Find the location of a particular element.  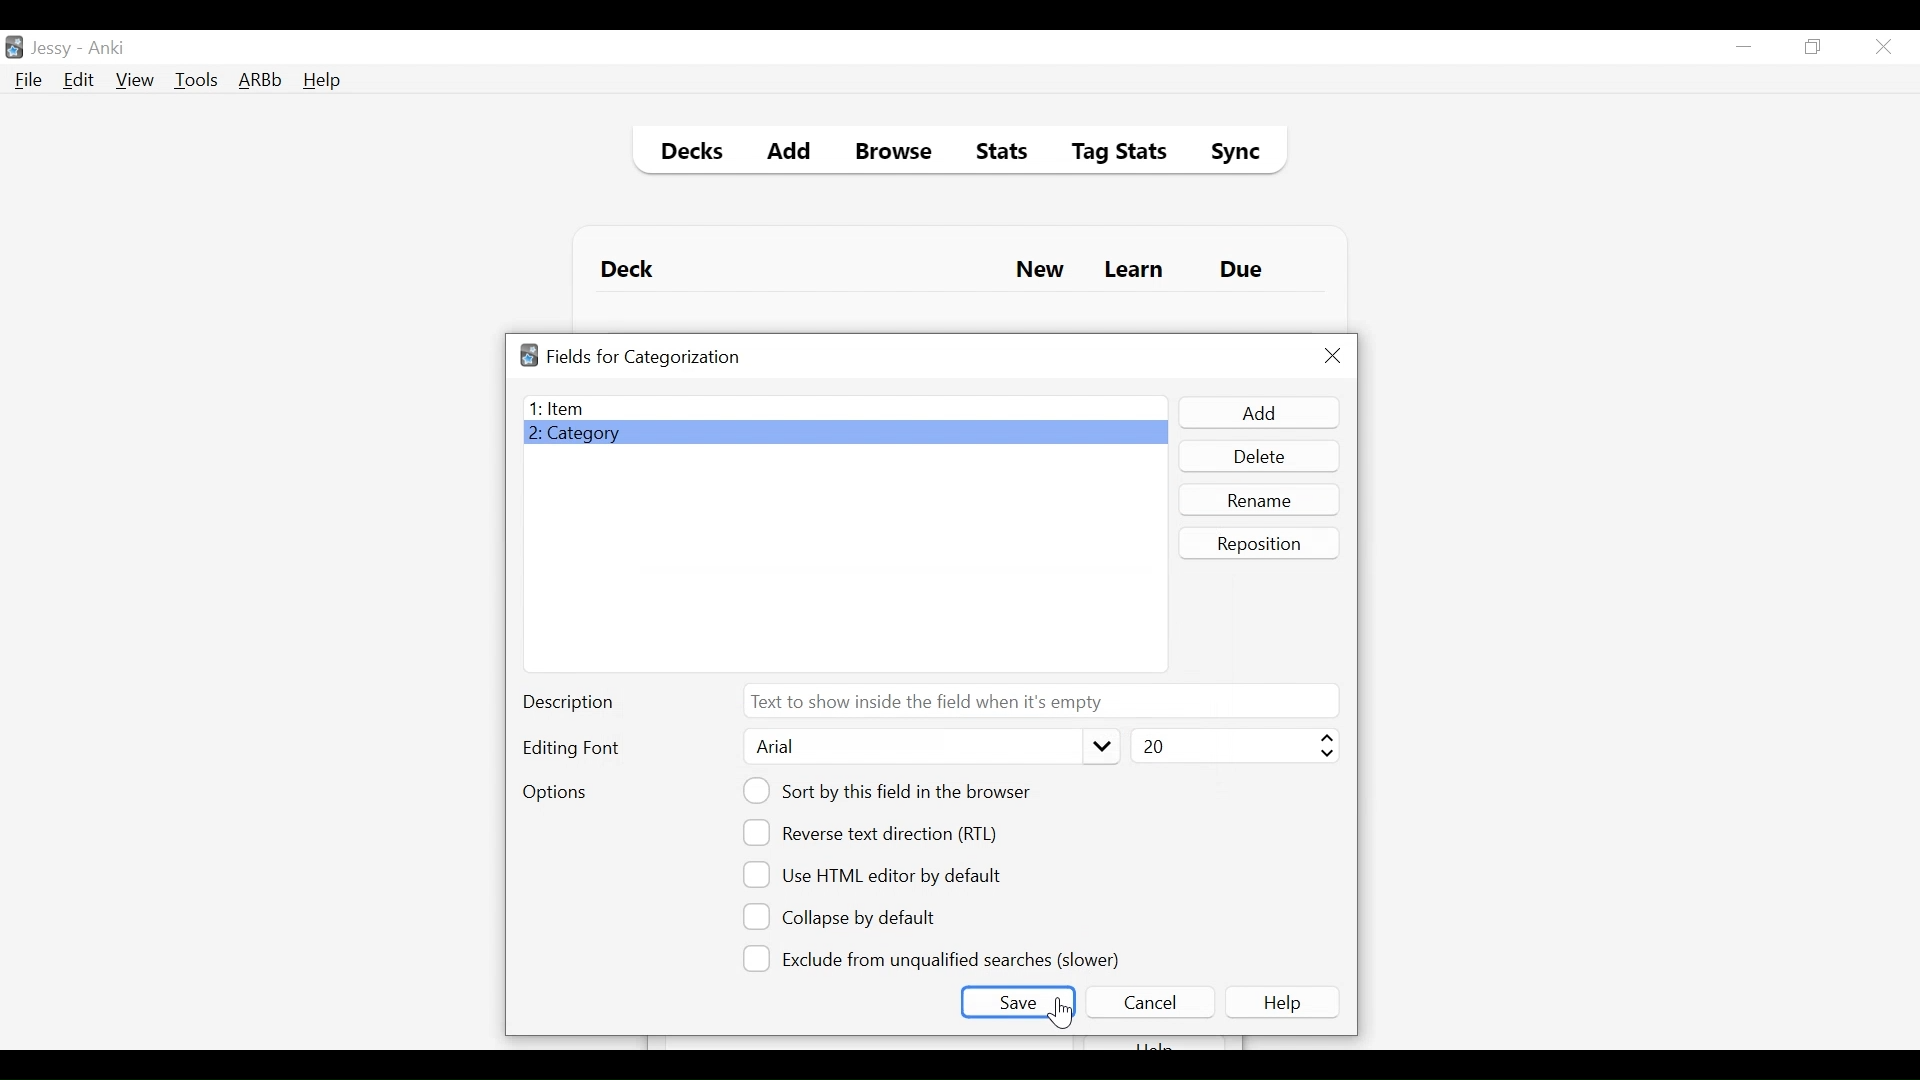

Editing Font is located at coordinates (573, 748).